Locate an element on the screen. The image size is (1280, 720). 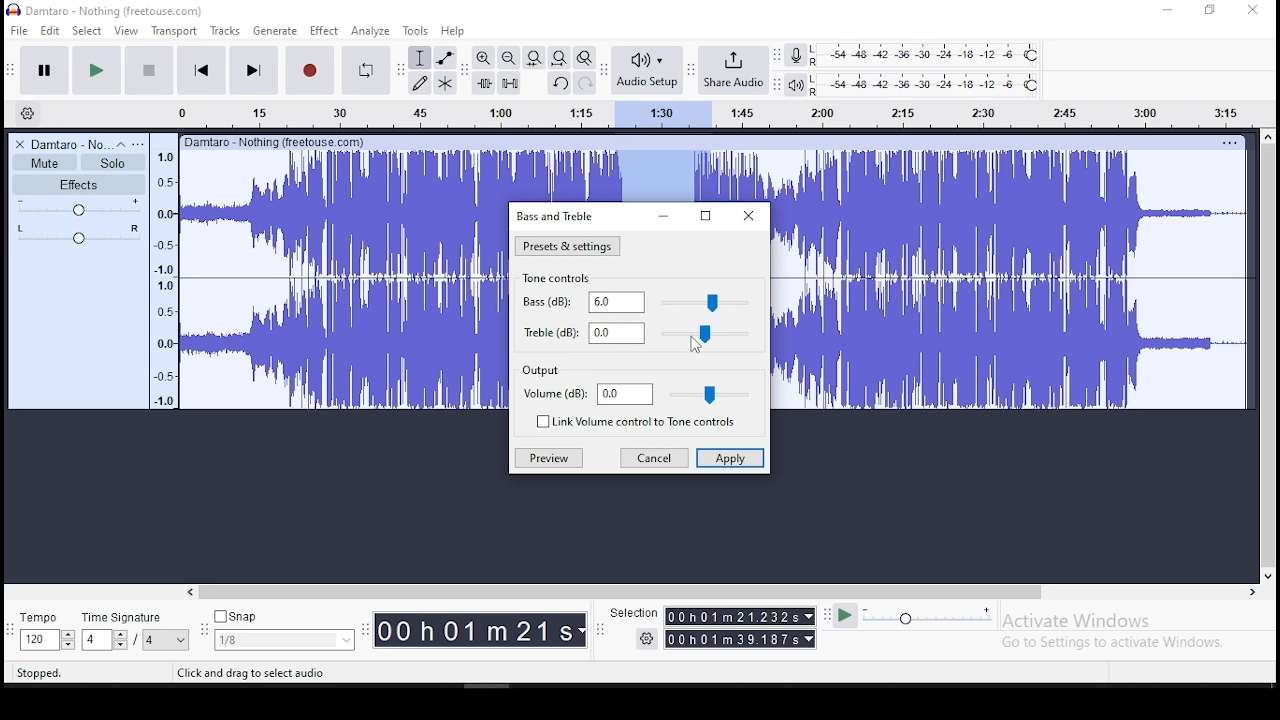
silence audio signal is located at coordinates (510, 83).